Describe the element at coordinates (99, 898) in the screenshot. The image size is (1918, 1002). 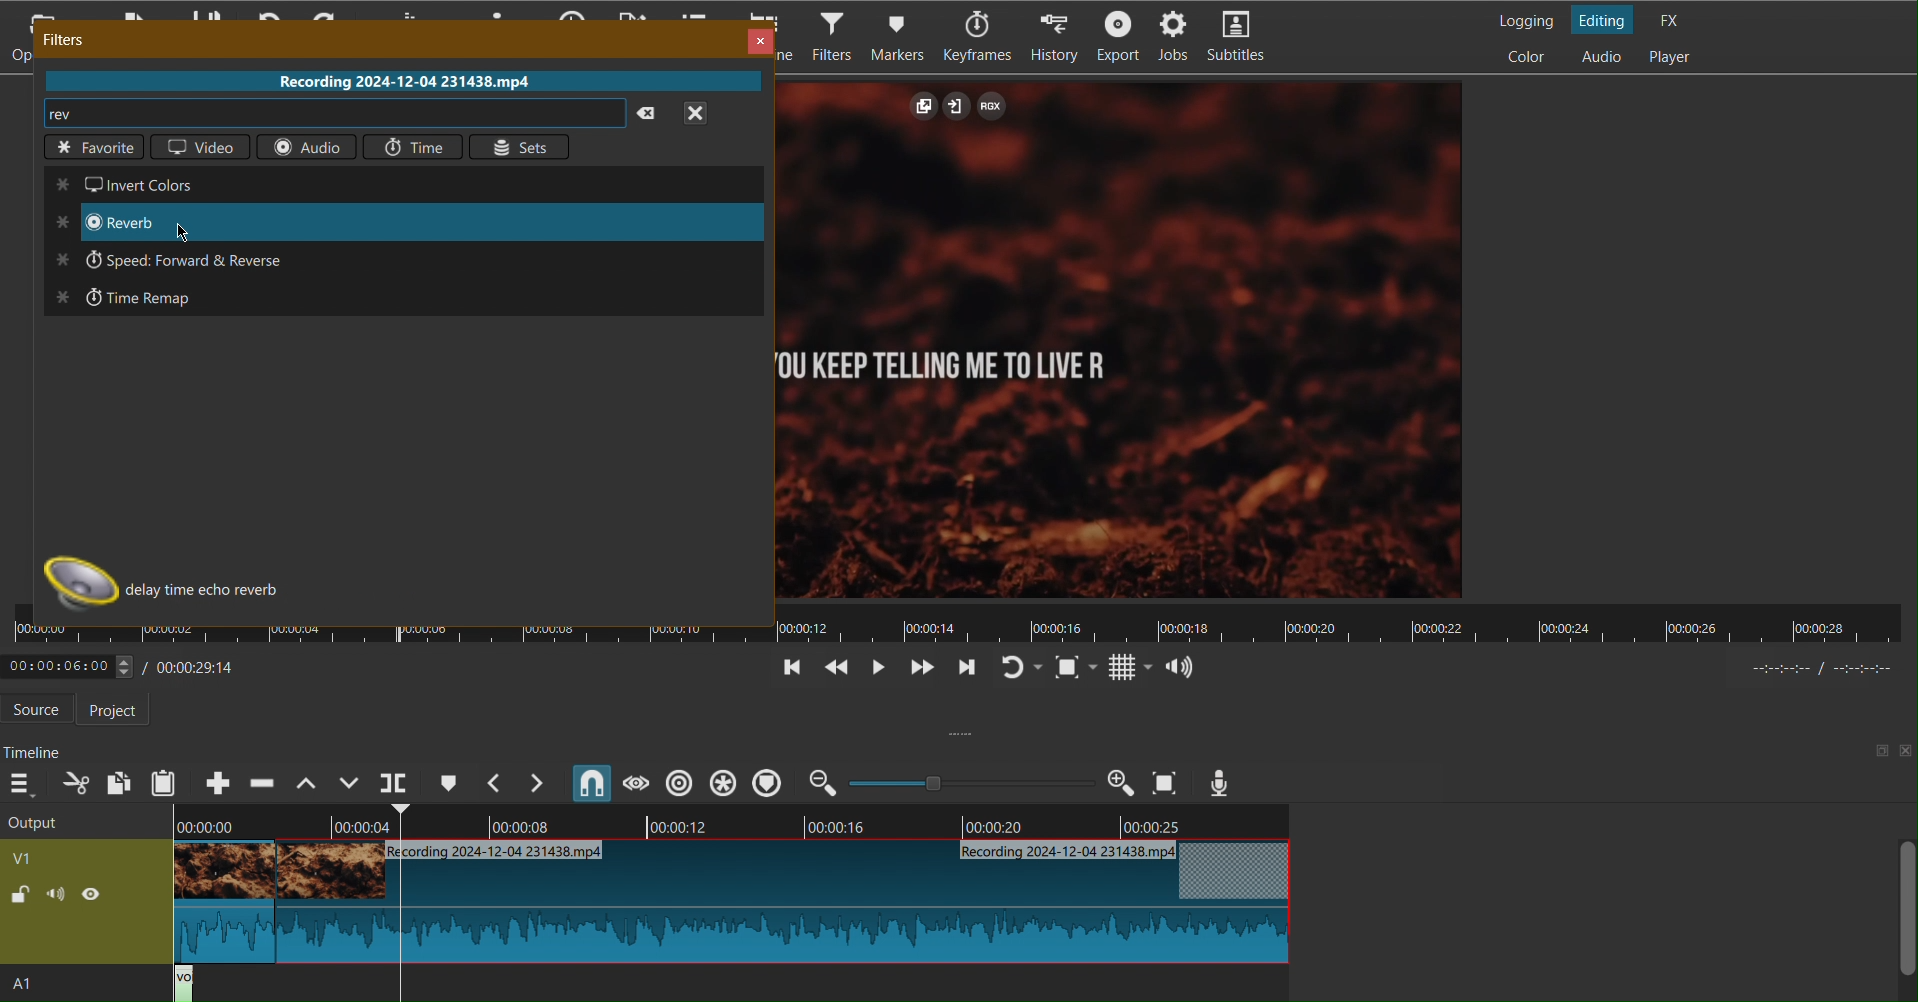
I see `view` at that location.